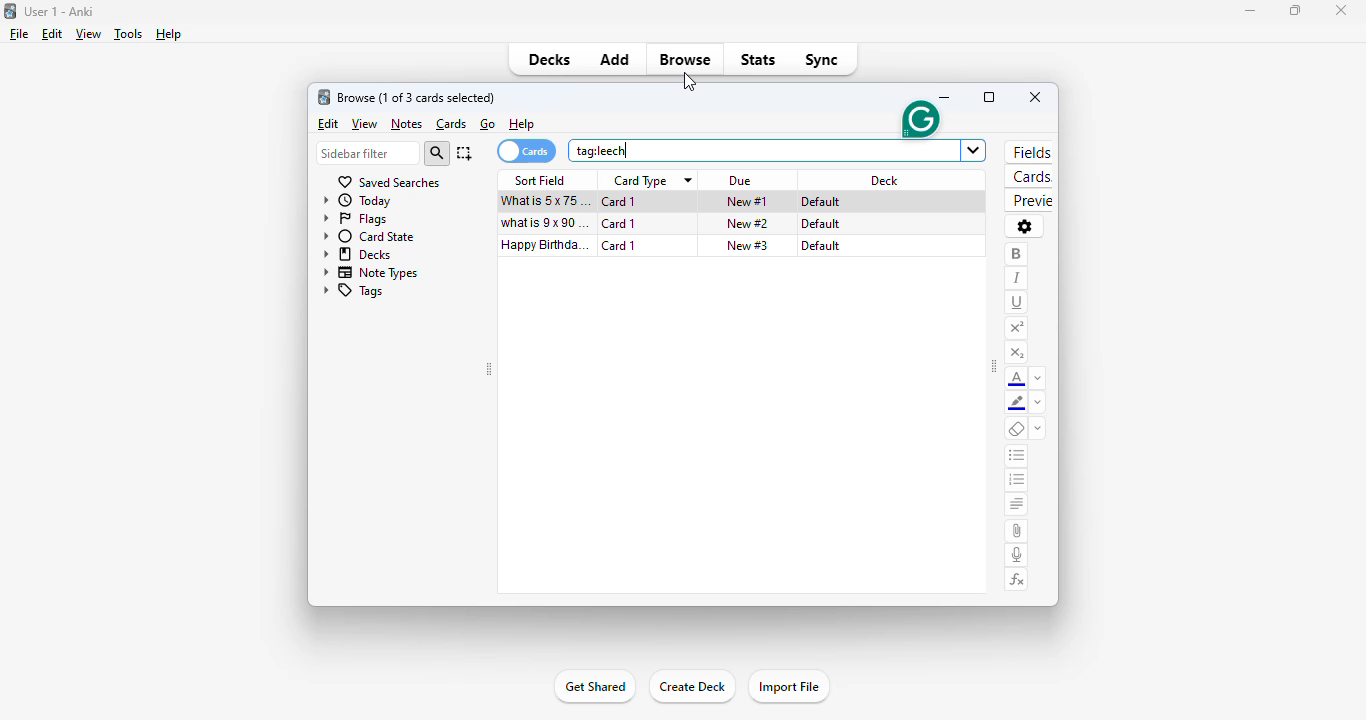 The height and width of the screenshot is (720, 1366). Describe the element at coordinates (615, 58) in the screenshot. I see `add` at that location.